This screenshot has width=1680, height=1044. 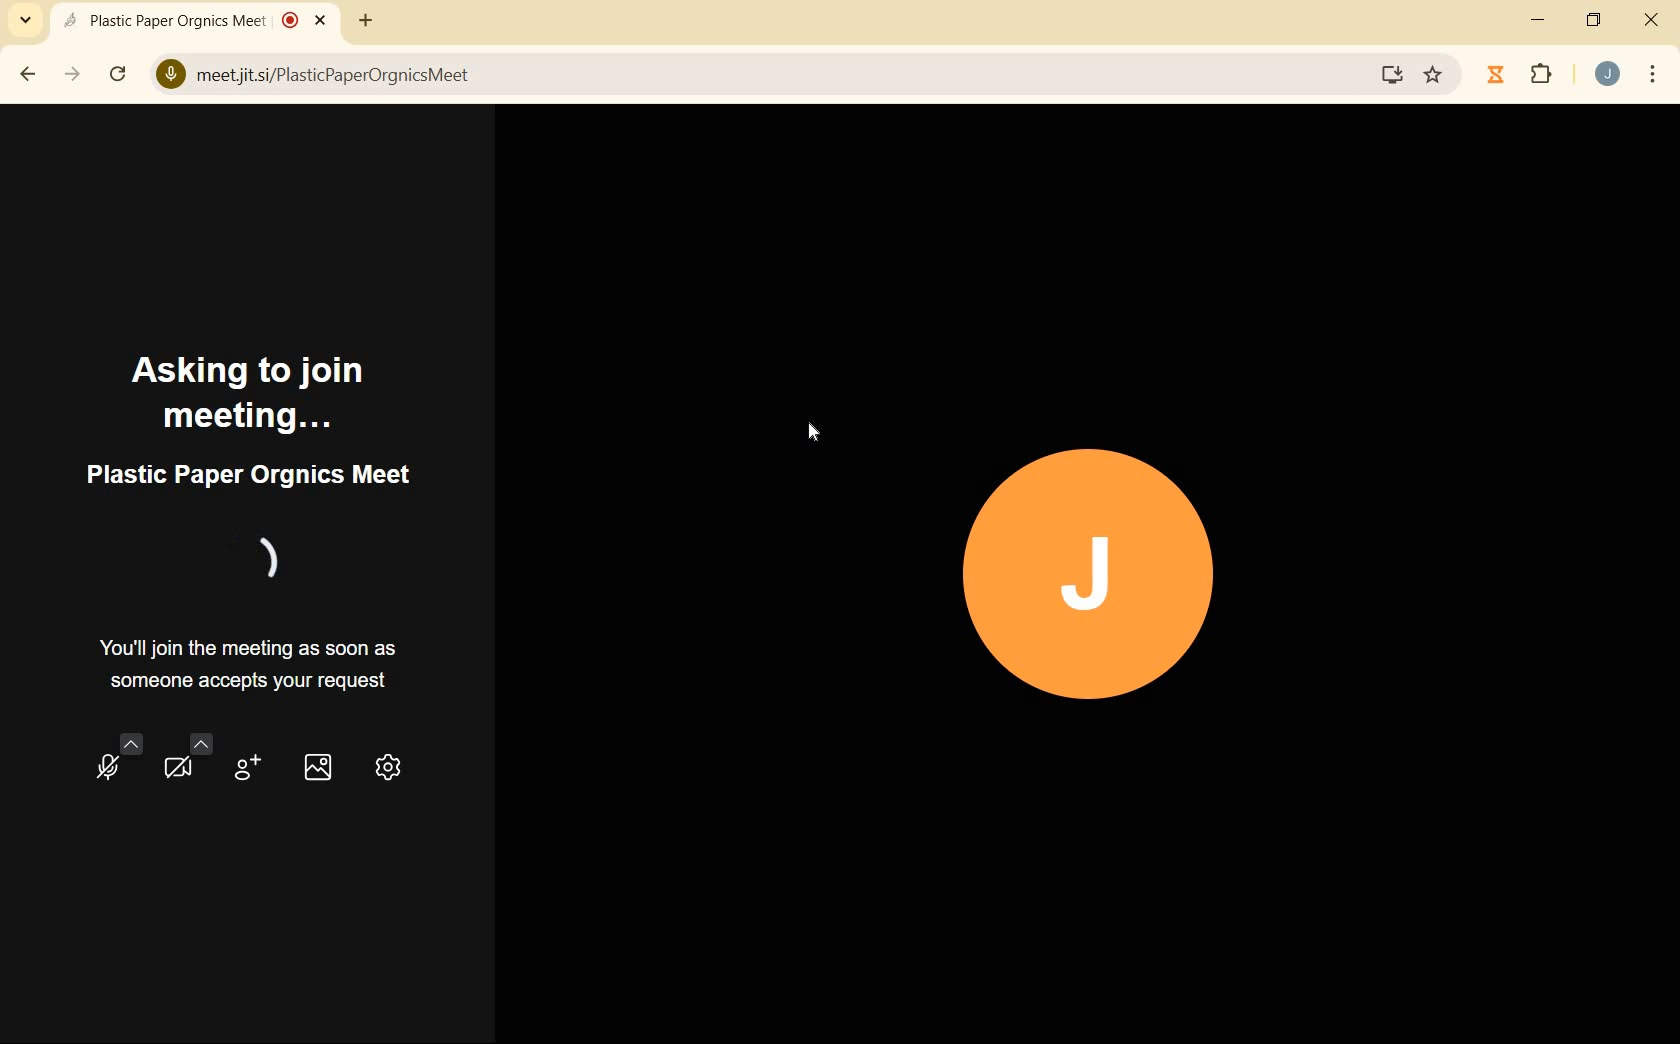 What do you see at coordinates (180, 764) in the screenshot?
I see `video` at bounding box center [180, 764].